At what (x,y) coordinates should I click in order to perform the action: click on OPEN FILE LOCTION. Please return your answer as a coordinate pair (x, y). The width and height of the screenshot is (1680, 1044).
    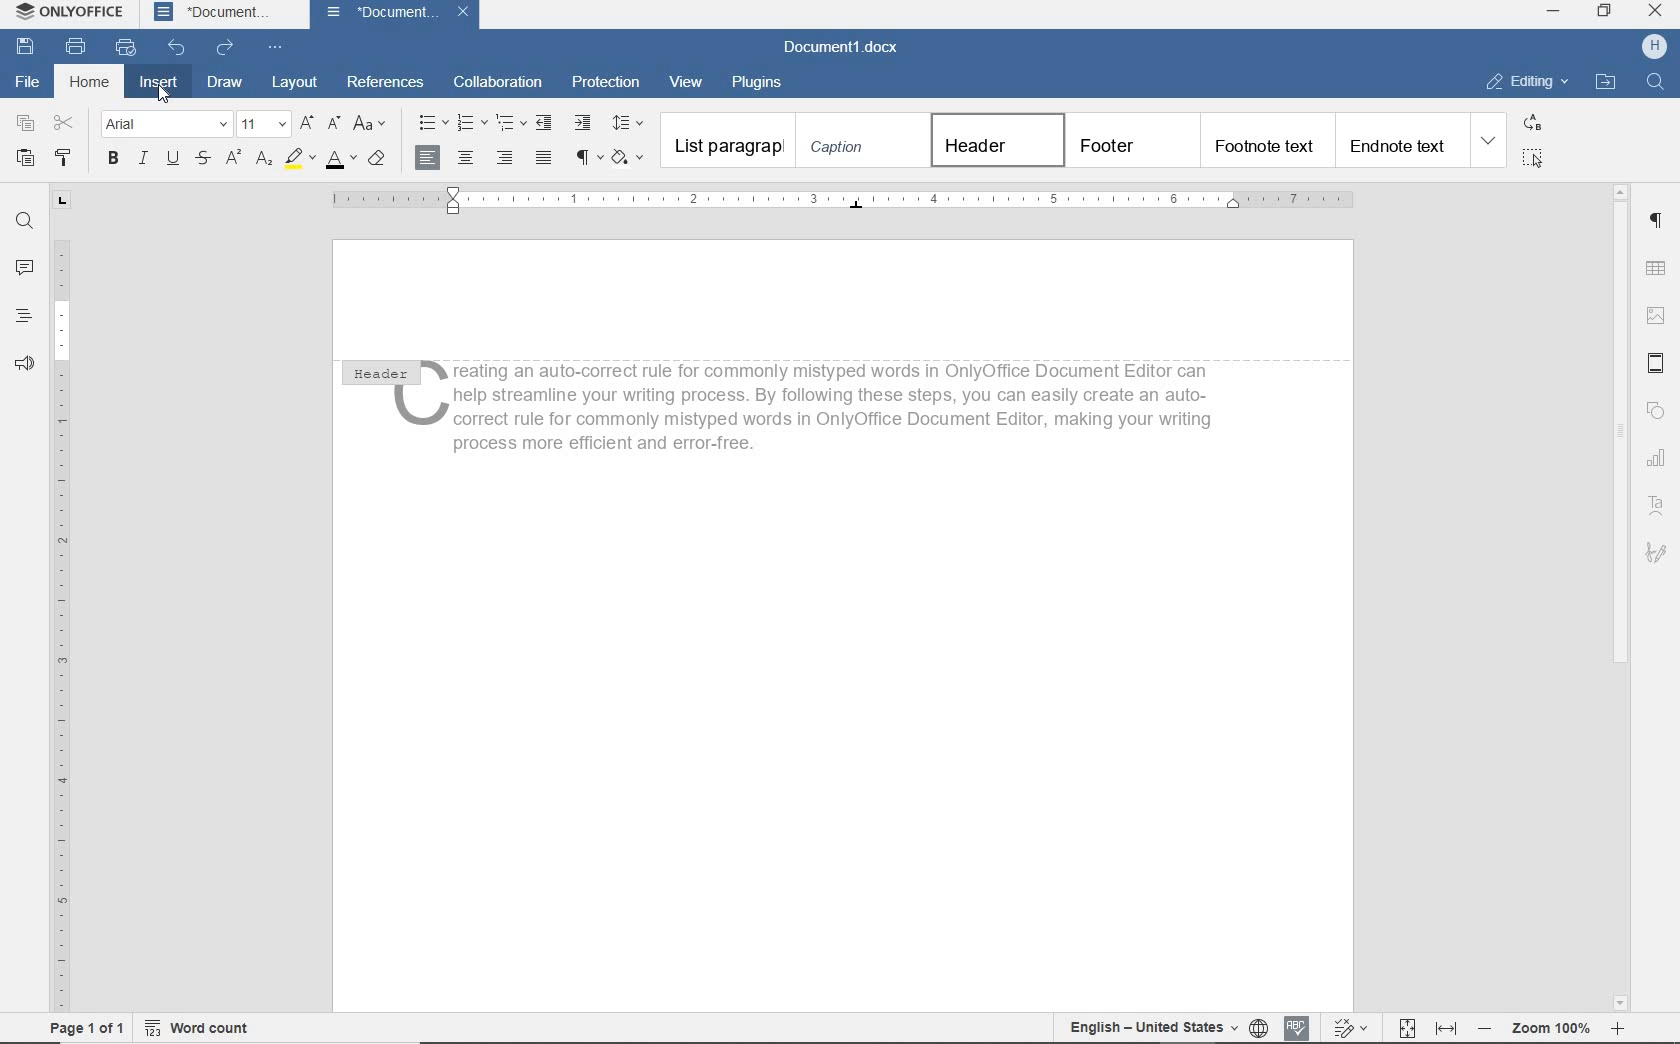
    Looking at the image, I should click on (1606, 83).